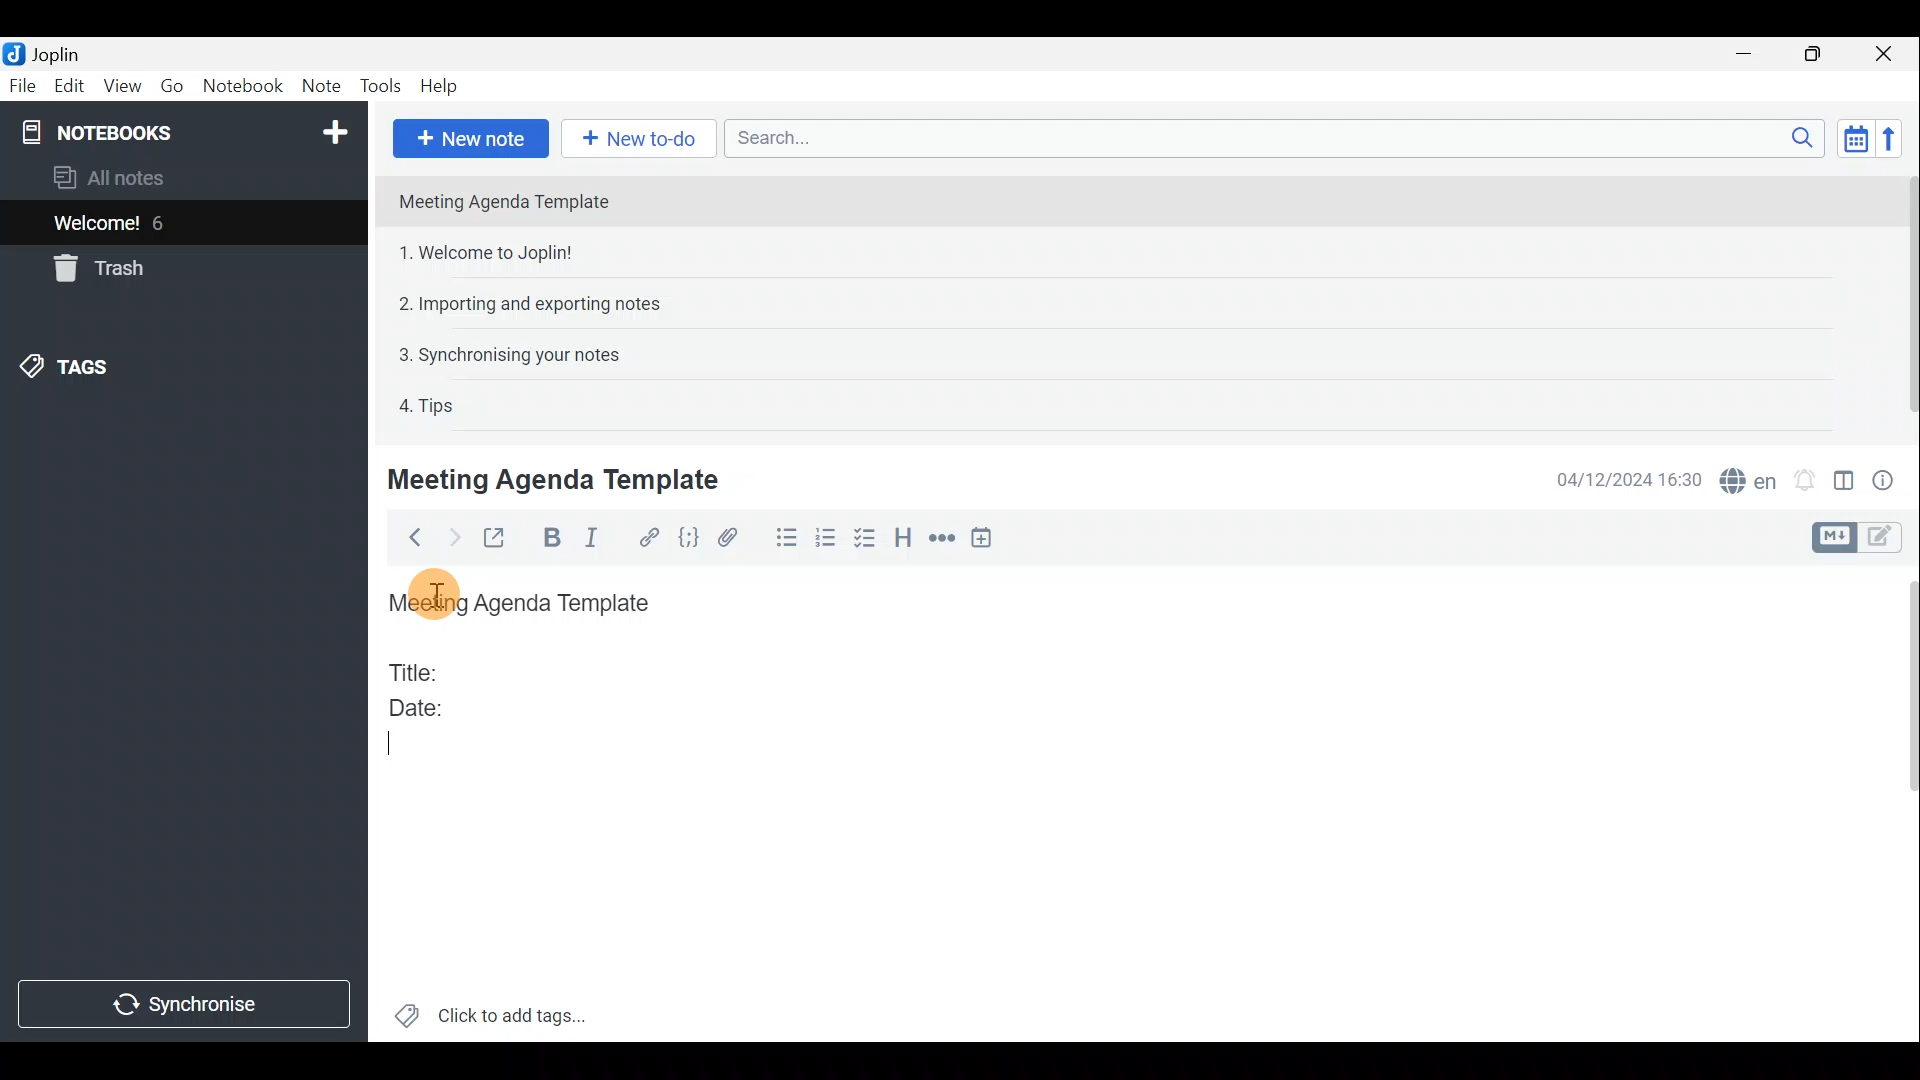  Describe the element at coordinates (403, 751) in the screenshot. I see `Cursor` at that location.